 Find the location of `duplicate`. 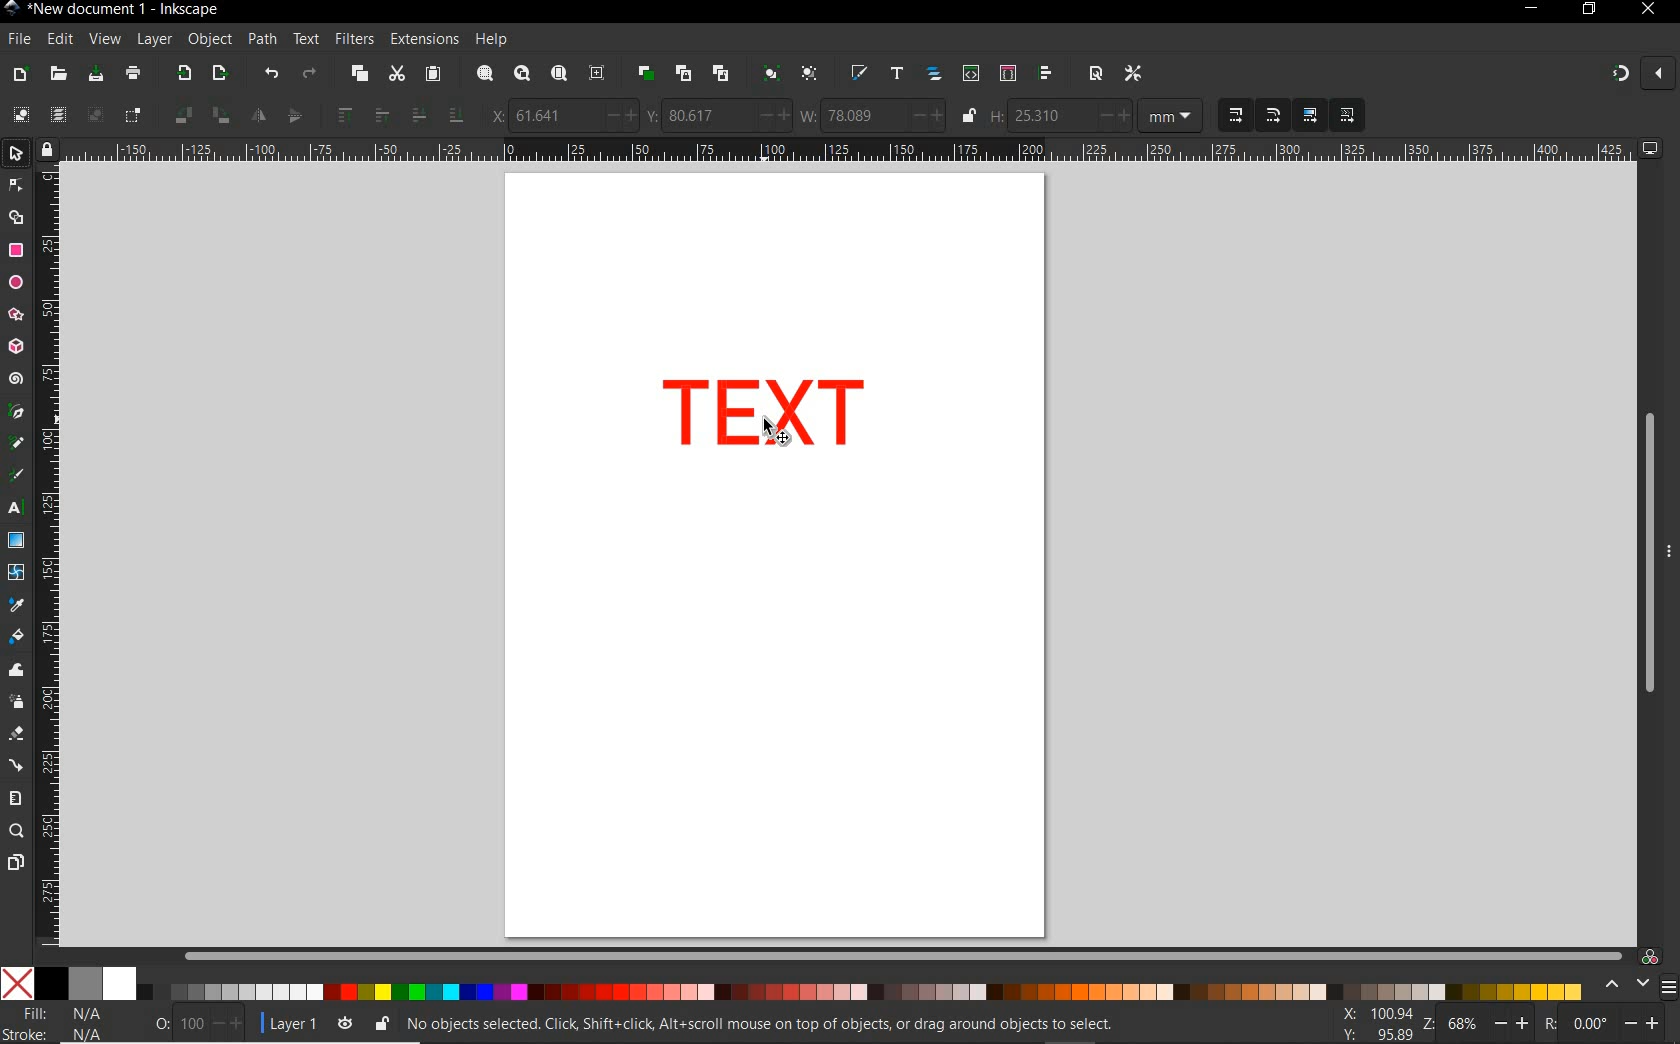

duplicate is located at coordinates (646, 73).